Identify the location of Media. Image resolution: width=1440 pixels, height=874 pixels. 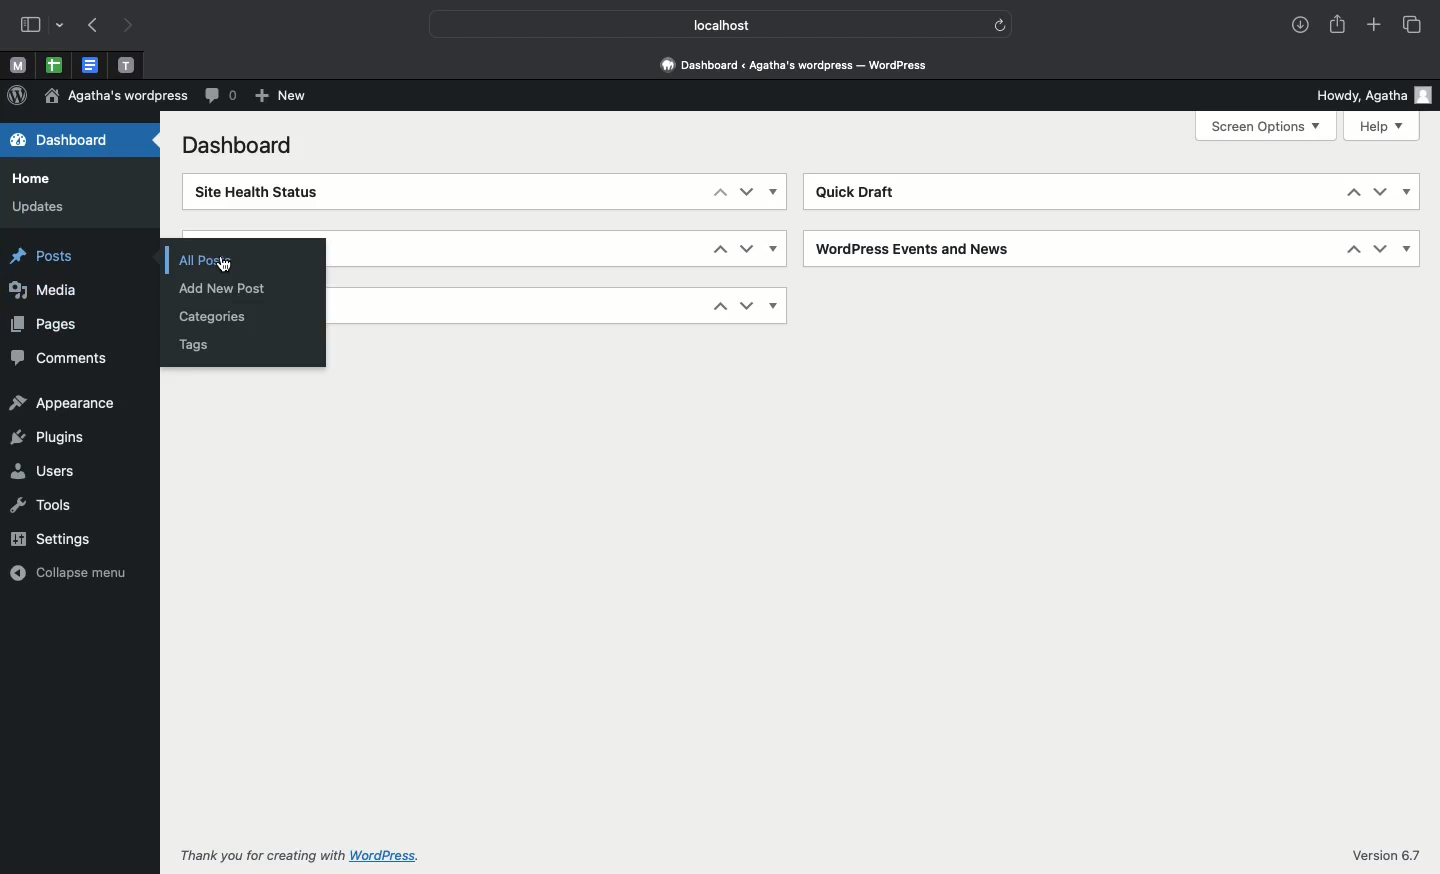
(43, 289).